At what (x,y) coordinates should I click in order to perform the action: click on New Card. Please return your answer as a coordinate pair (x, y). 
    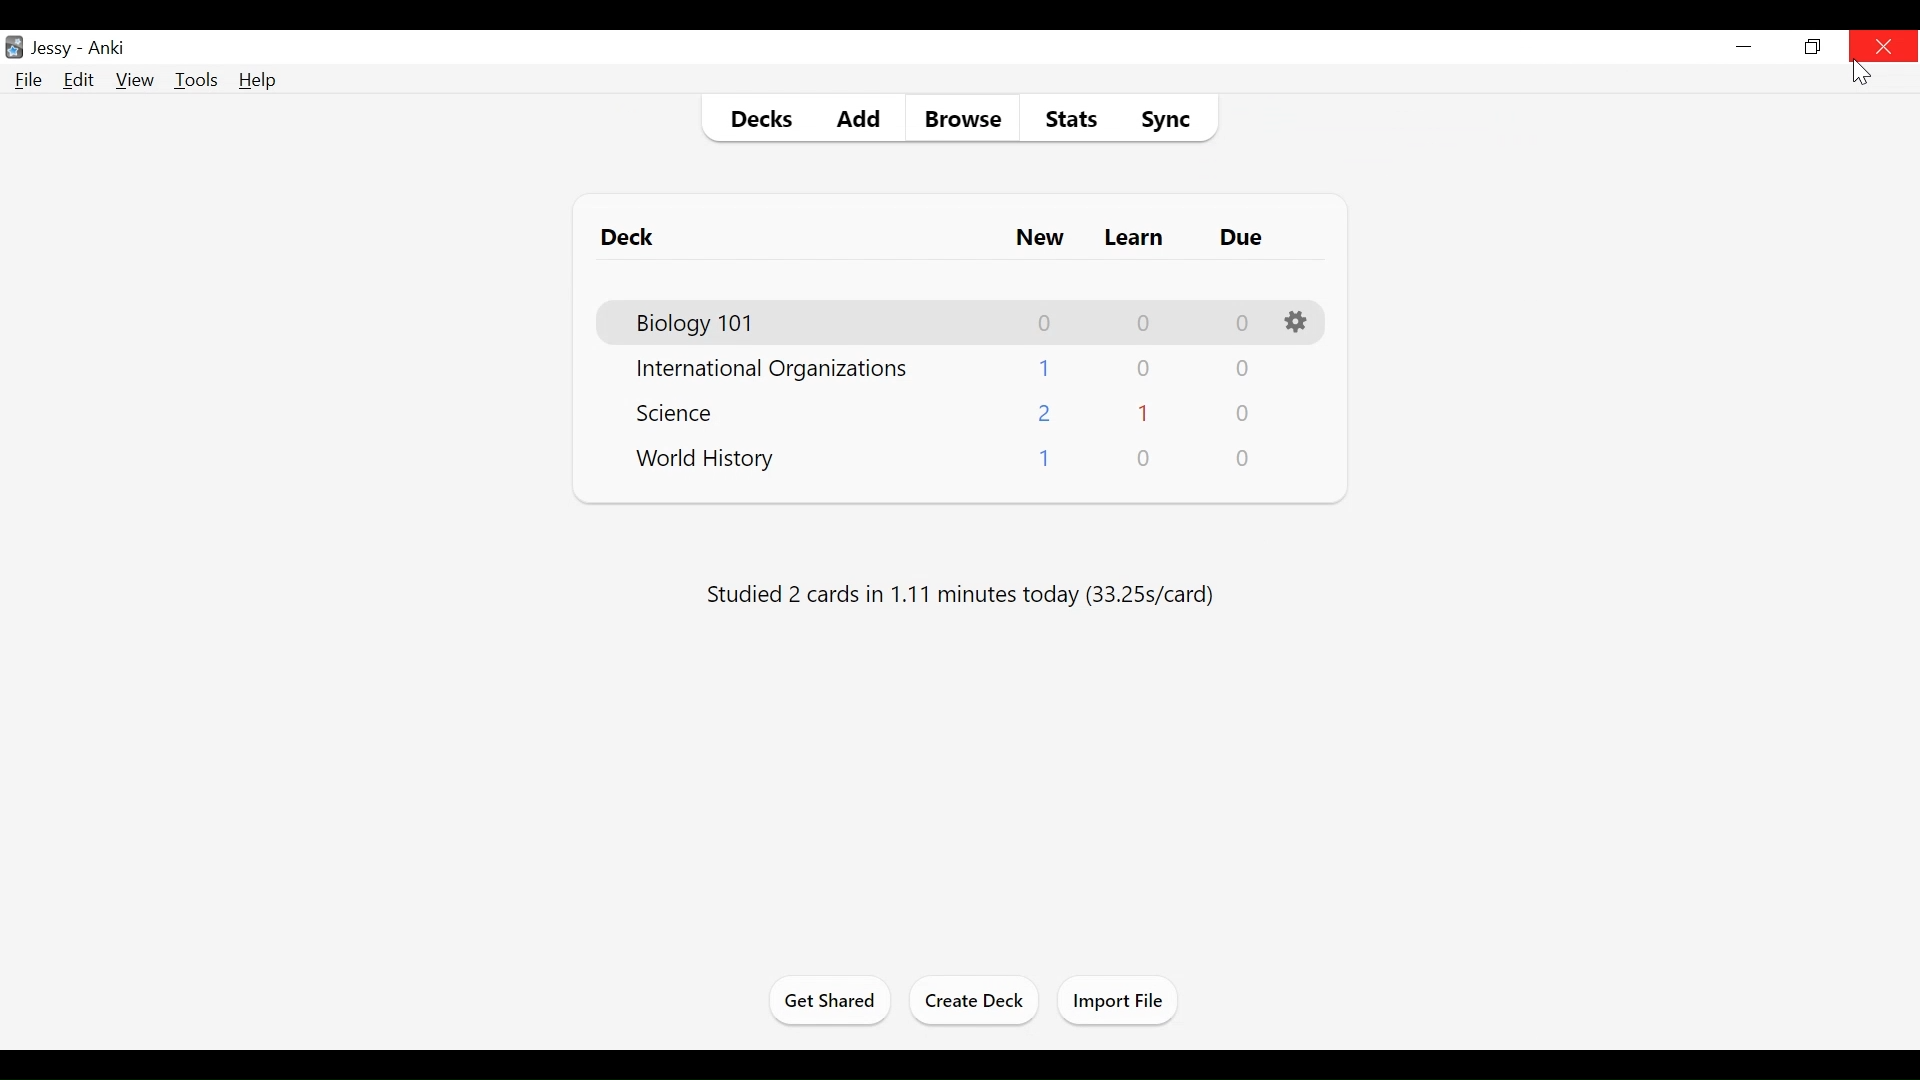
    Looking at the image, I should click on (1040, 237).